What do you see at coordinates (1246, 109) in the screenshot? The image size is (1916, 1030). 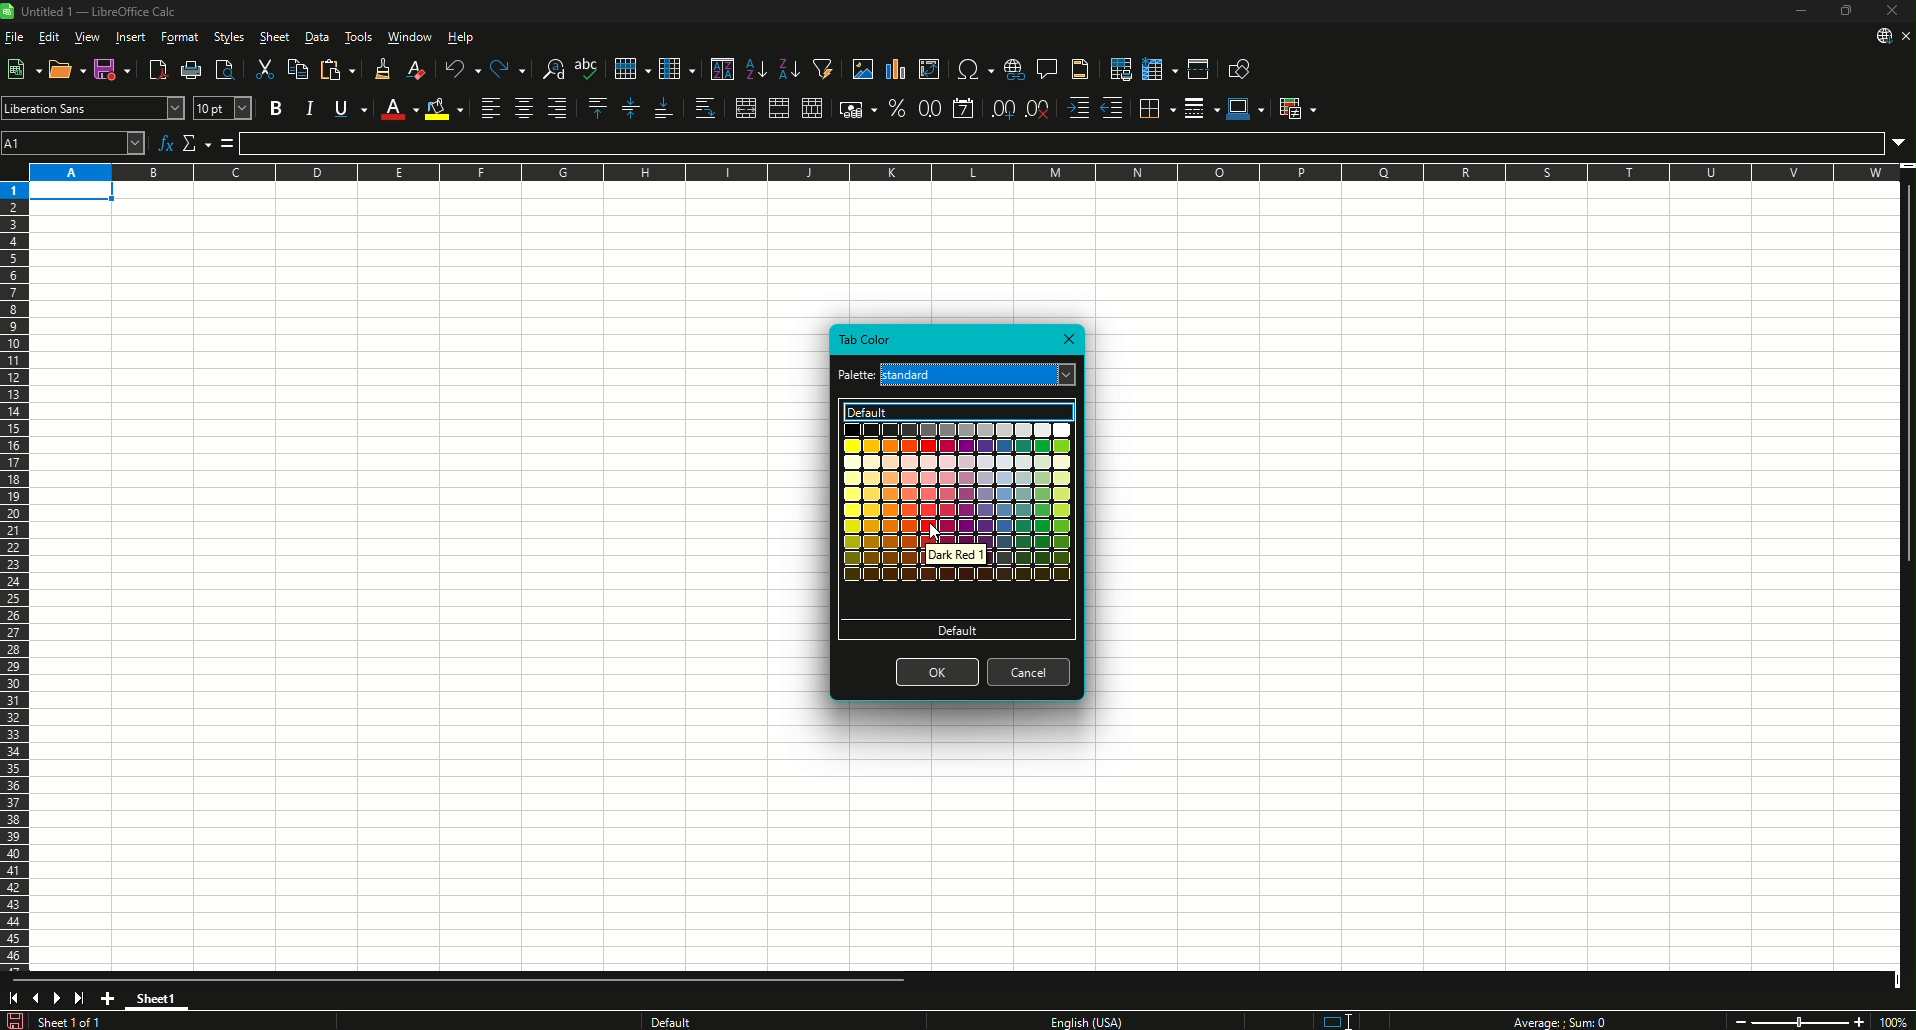 I see `Border Color` at bounding box center [1246, 109].